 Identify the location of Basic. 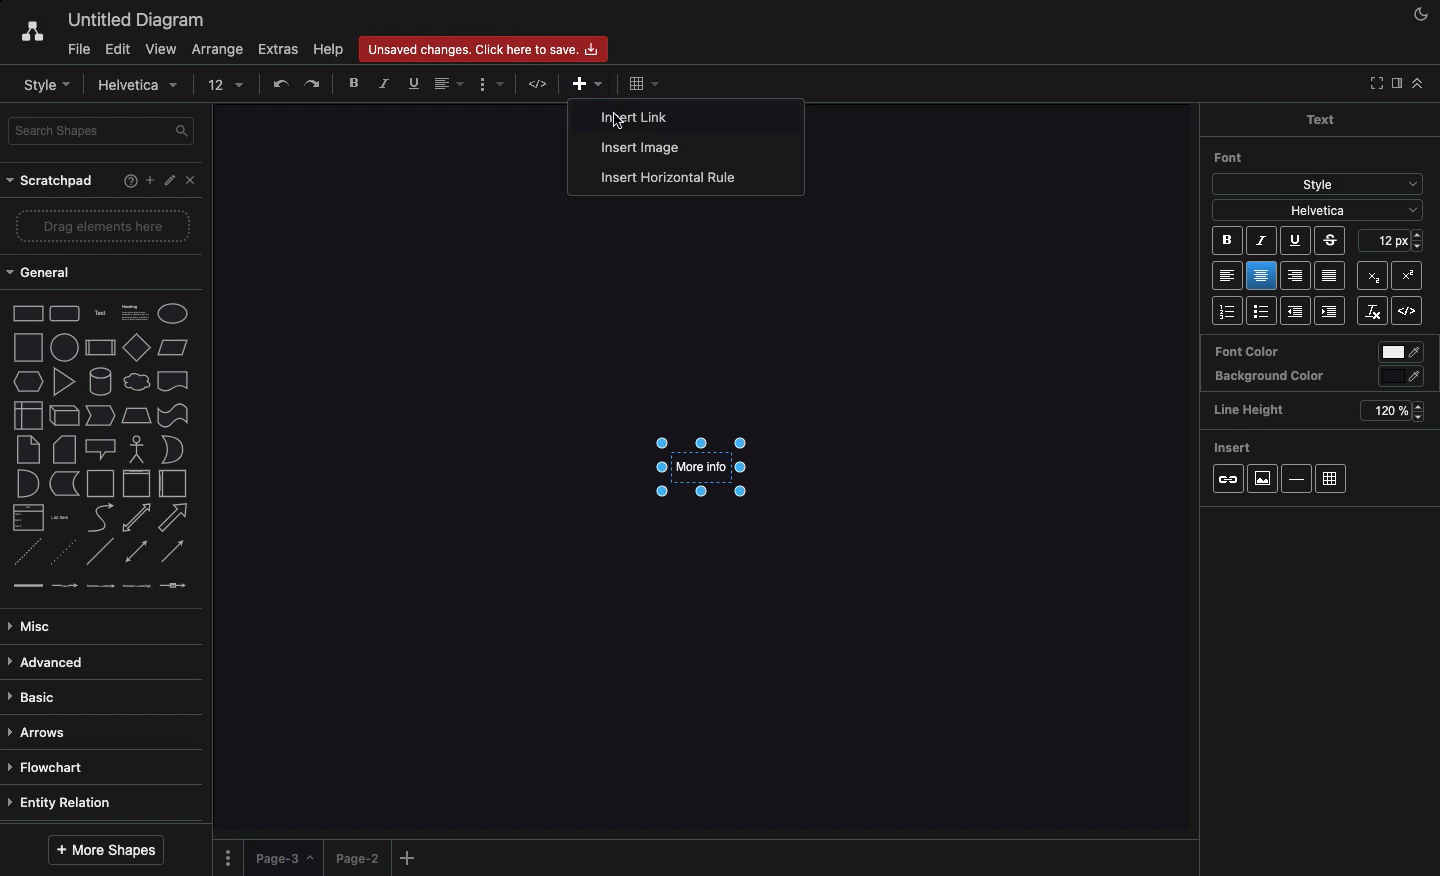
(35, 698).